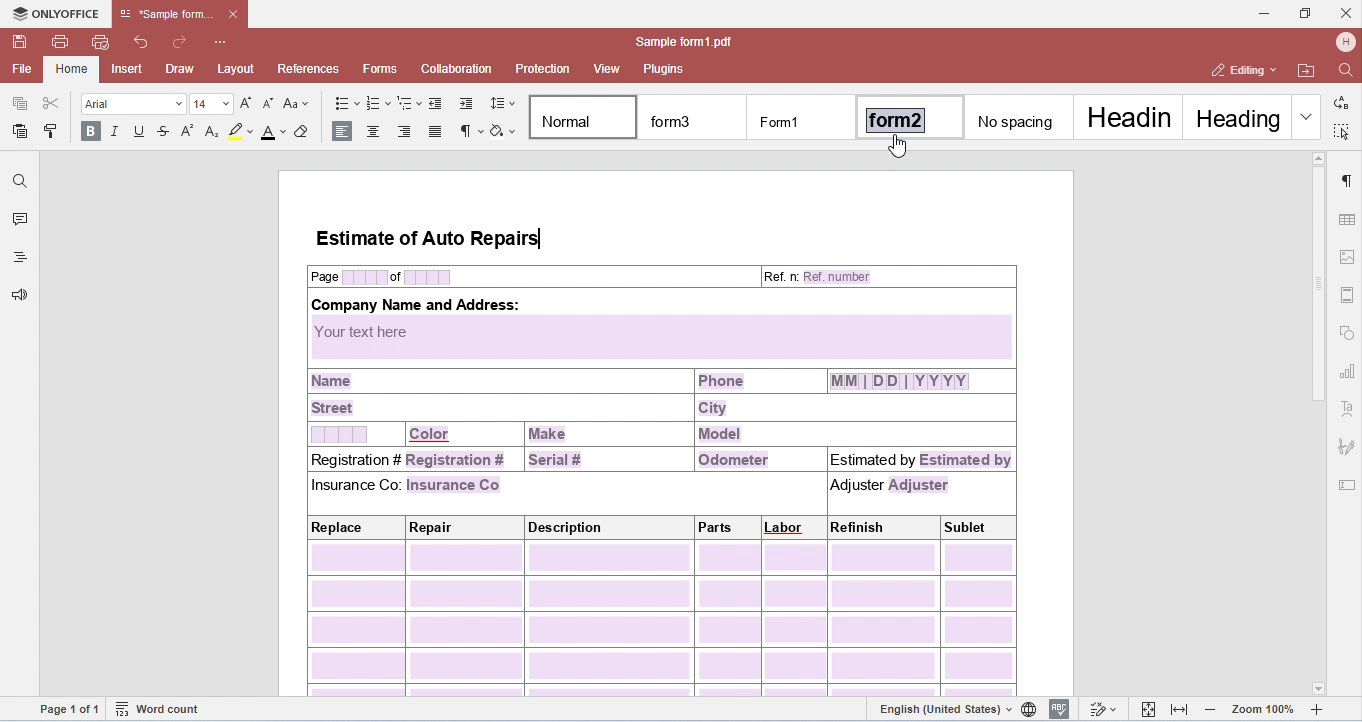  What do you see at coordinates (89, 132) in the screenshot?
I see `bold` at bounding box center [89, 132].